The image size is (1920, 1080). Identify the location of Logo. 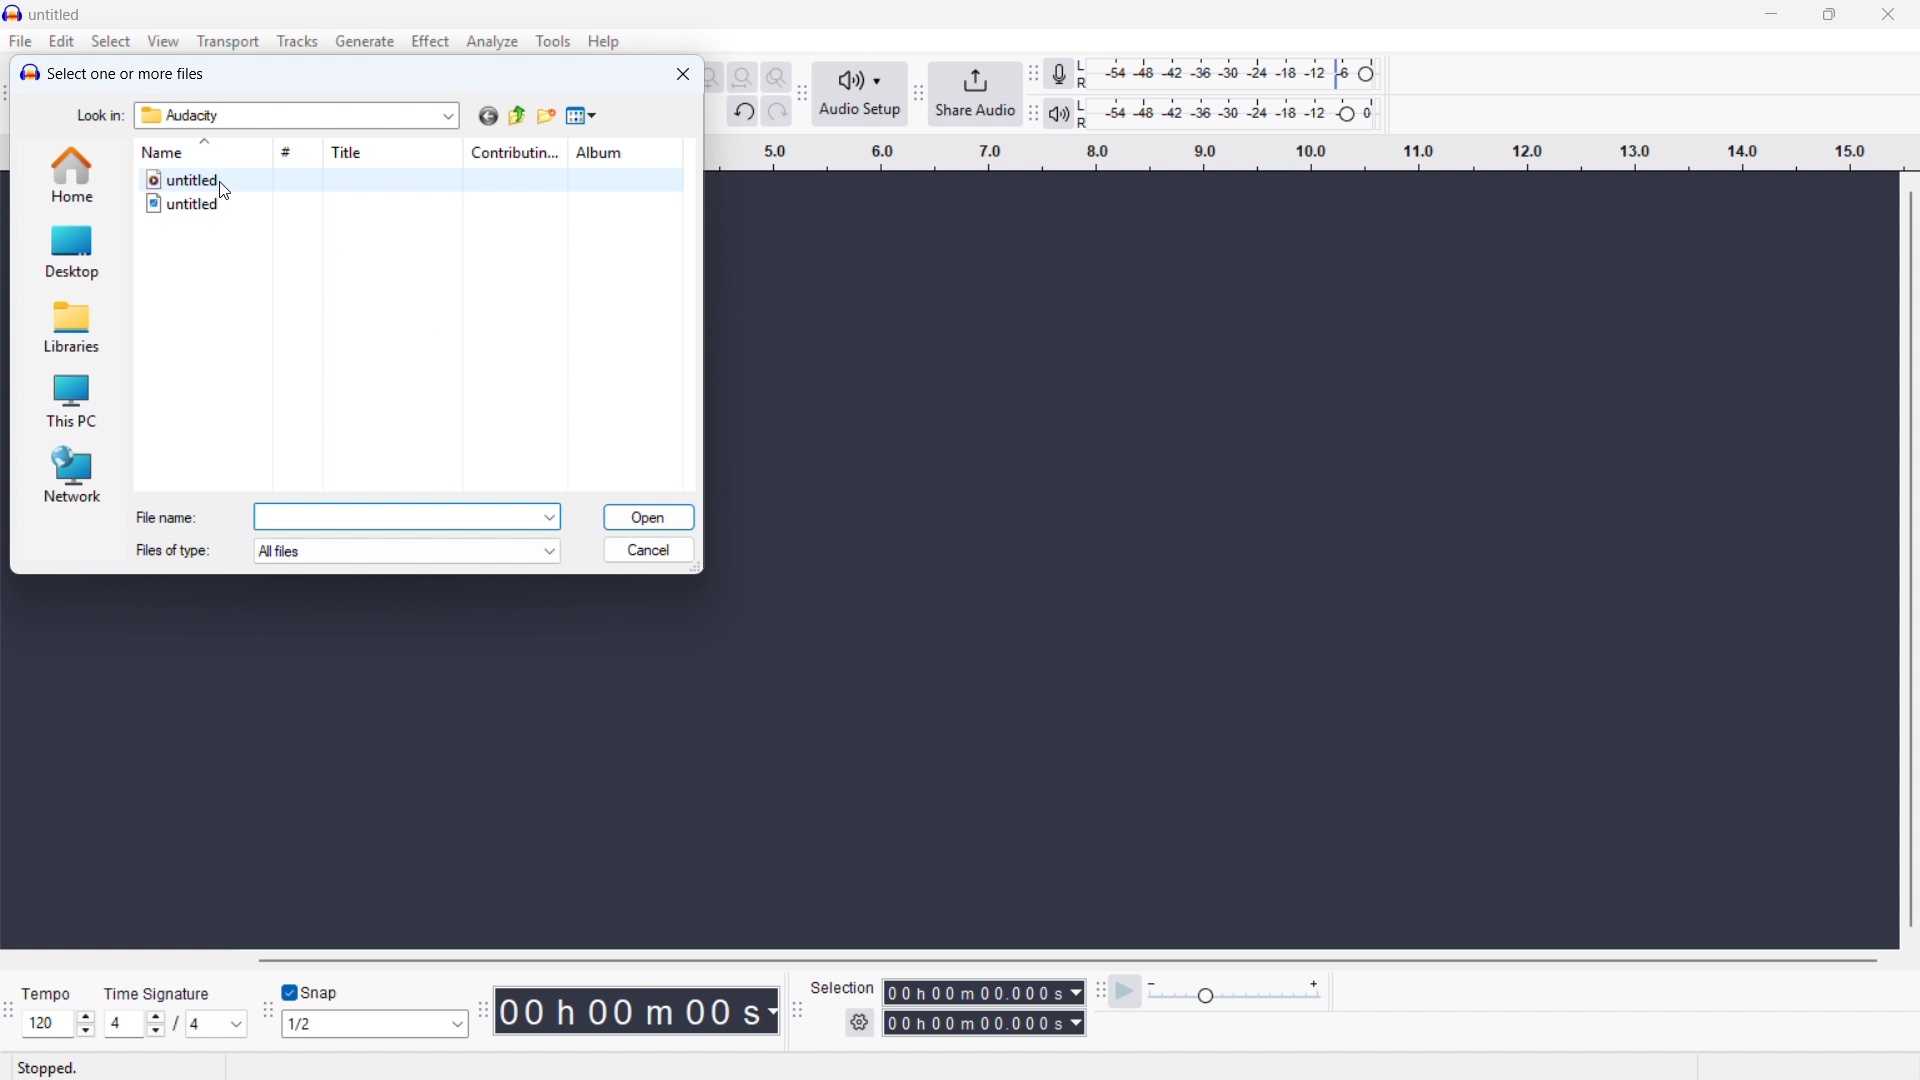
(29, 72).